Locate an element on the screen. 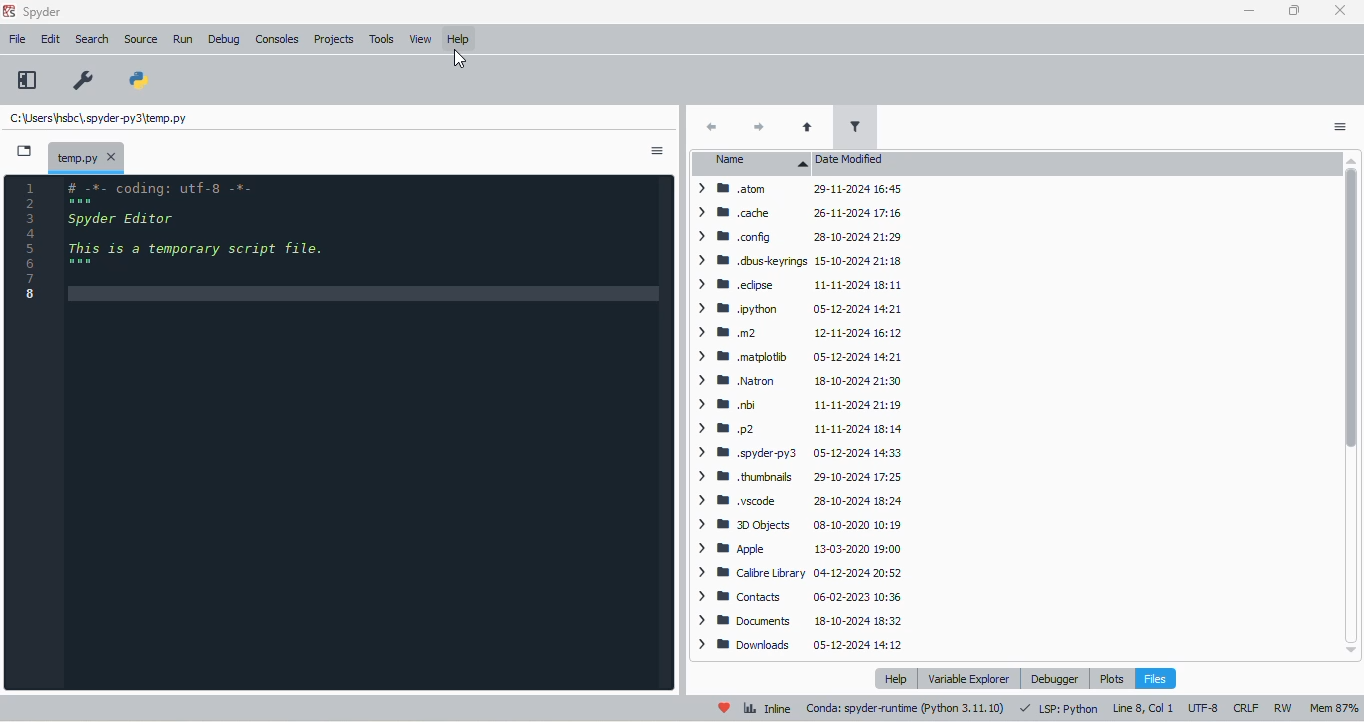  plots is located at coordinates (1112, 679).